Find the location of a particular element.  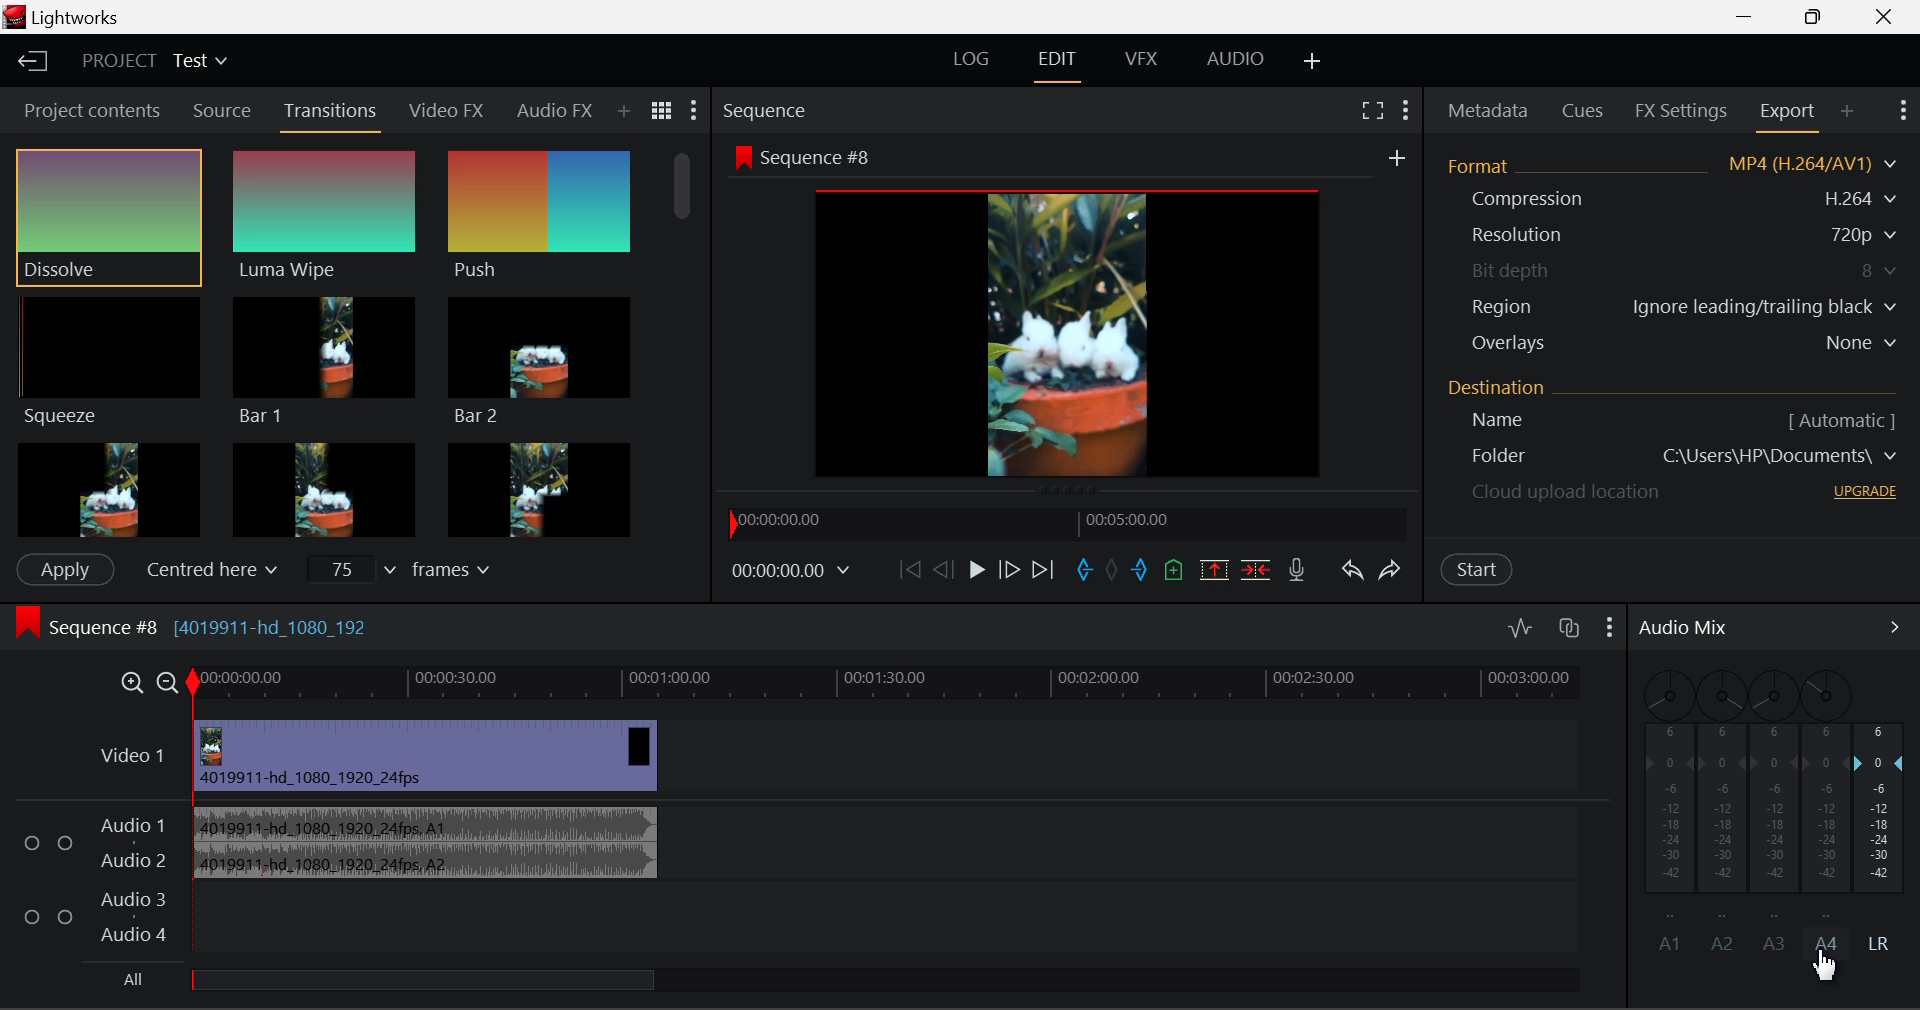

Mark Out is located at coordinates (1142, 571).